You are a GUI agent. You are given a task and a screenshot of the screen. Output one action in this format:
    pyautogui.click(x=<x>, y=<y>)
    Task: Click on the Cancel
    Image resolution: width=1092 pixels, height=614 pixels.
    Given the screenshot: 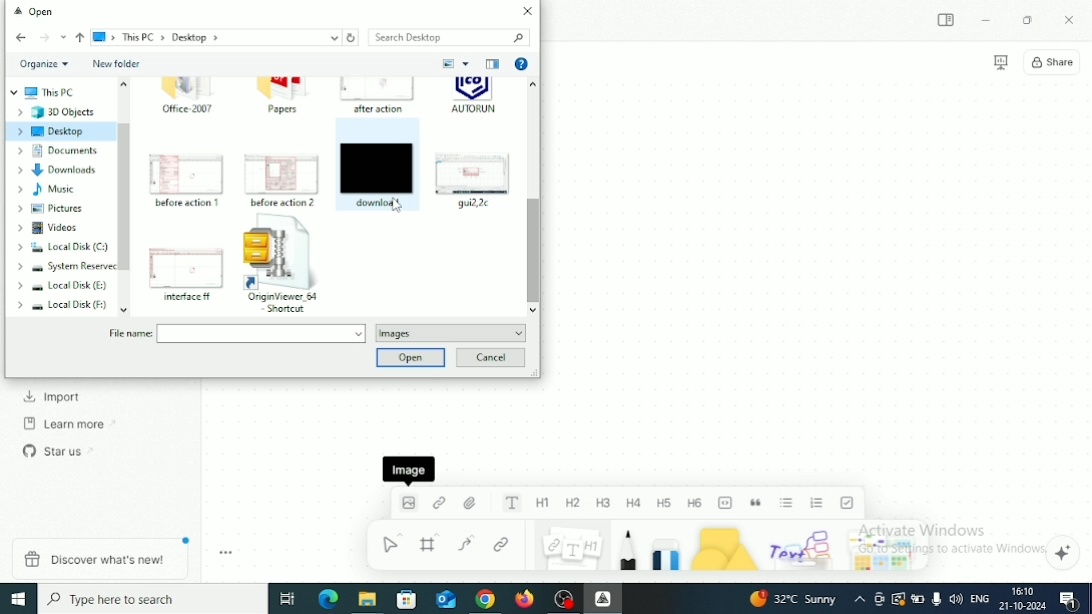 What is the action you would take?
    pyautogui.click(x=489, y=358)
    